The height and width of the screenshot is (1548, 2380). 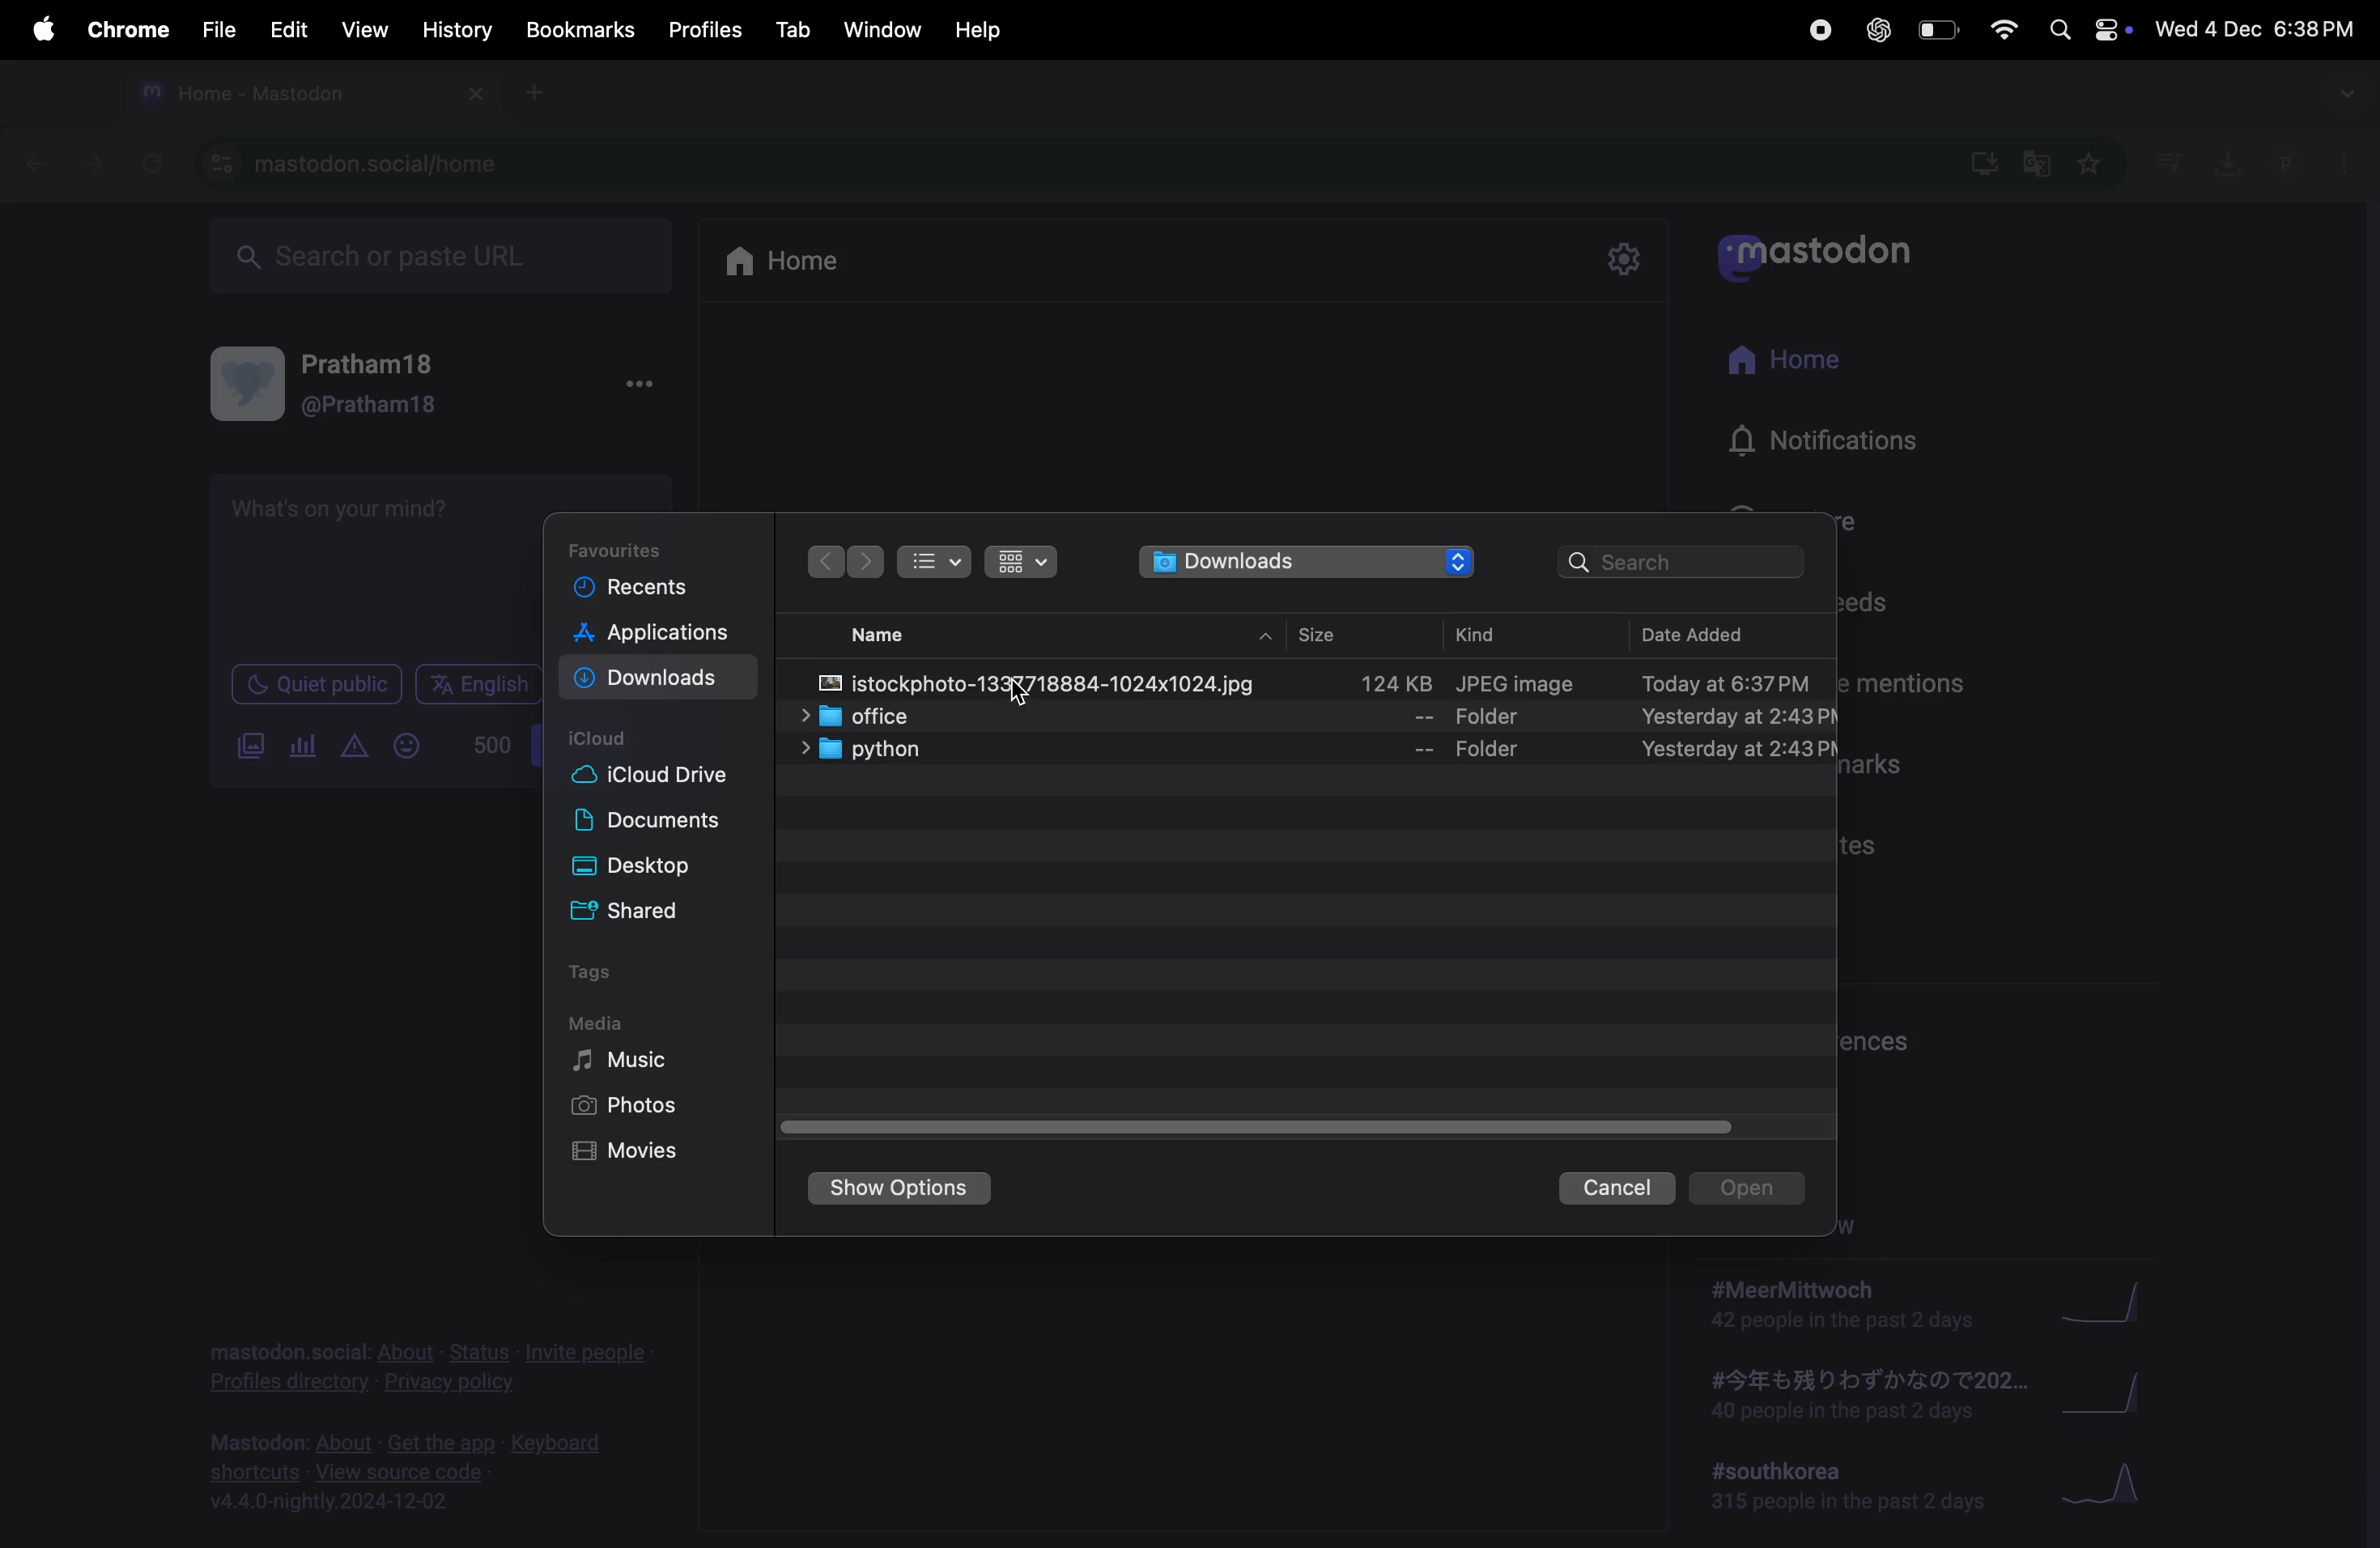 What do you see at coordinates (661, 868) in the screenshot?
I see `desktop` at bounding box center [661, 868].